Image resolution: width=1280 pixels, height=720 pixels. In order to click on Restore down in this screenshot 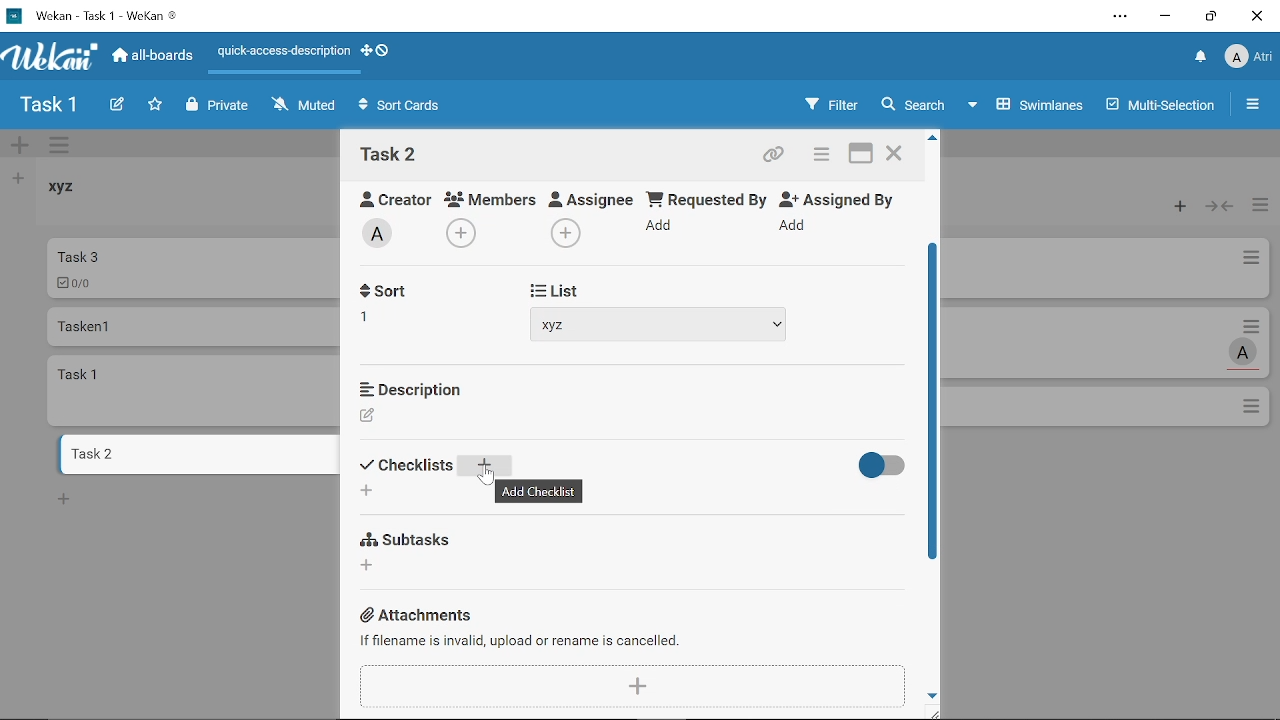, I will do `click(1211, 16)`.